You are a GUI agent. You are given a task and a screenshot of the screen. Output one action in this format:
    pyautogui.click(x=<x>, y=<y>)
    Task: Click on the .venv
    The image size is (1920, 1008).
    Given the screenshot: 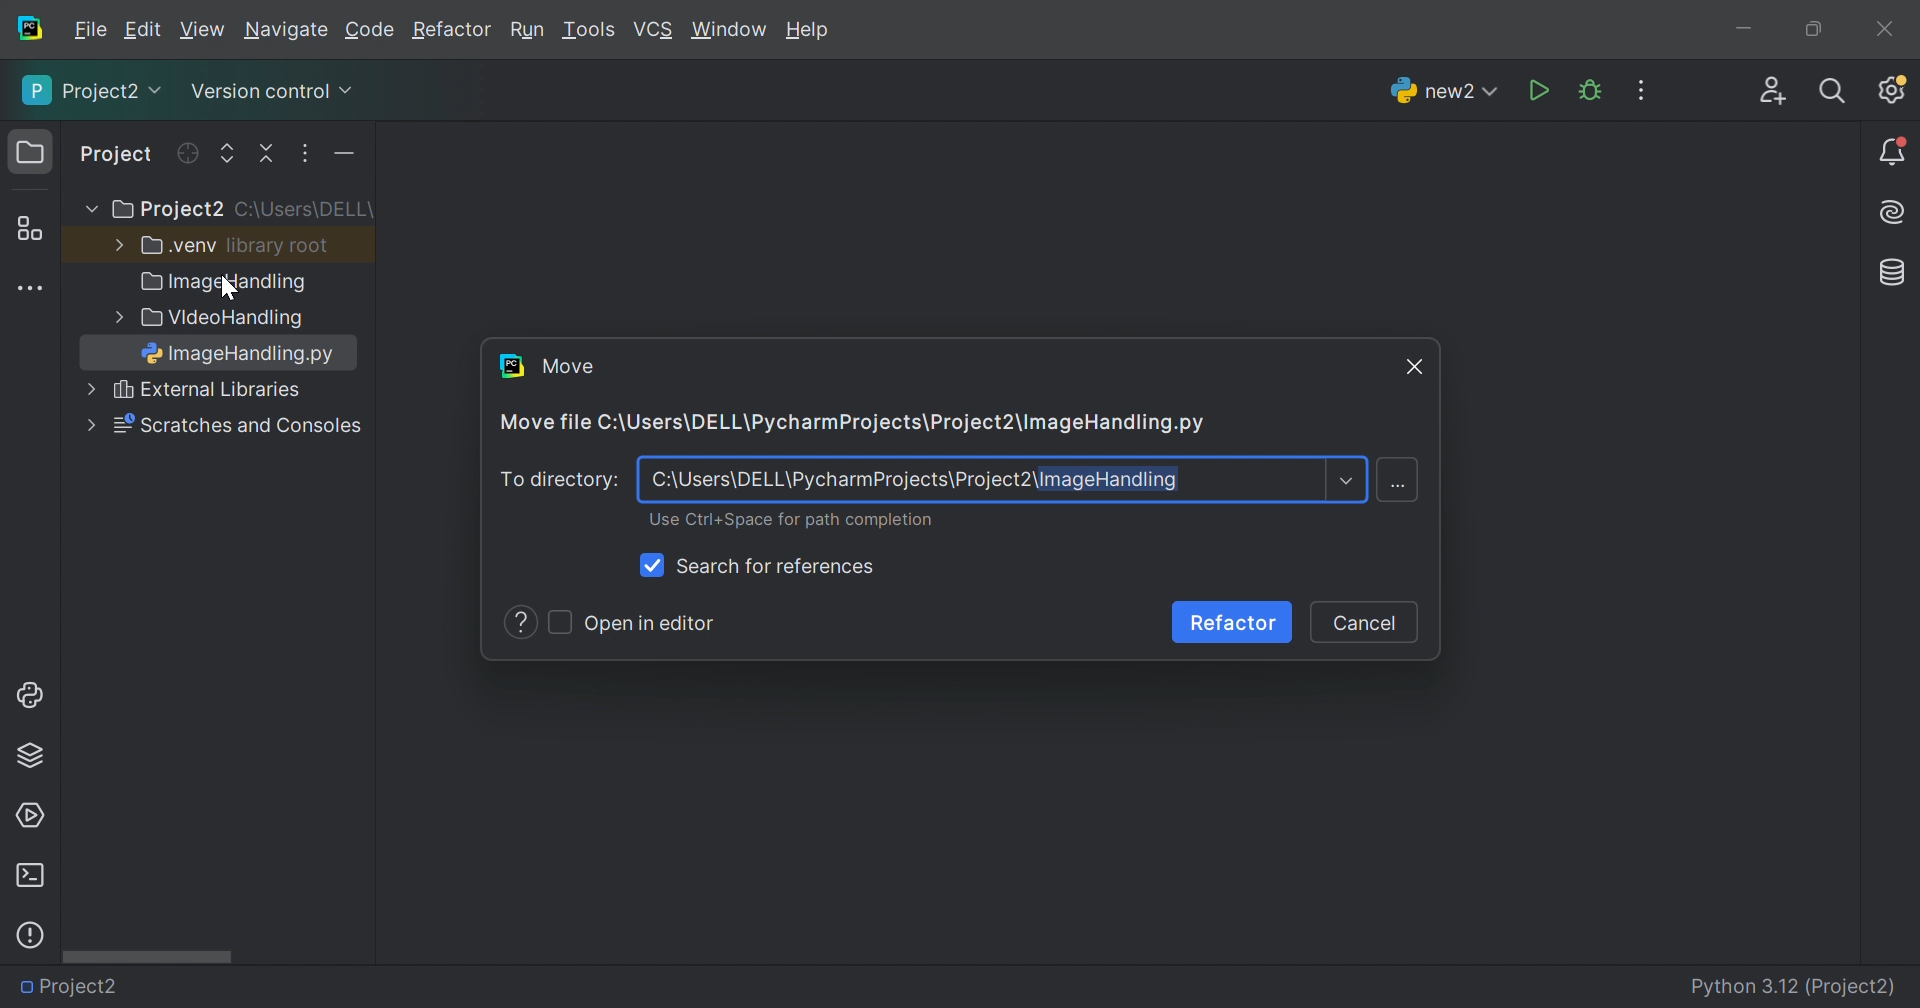 What is the action you would take?
    pyautogui.click(x=179, y=246)
    